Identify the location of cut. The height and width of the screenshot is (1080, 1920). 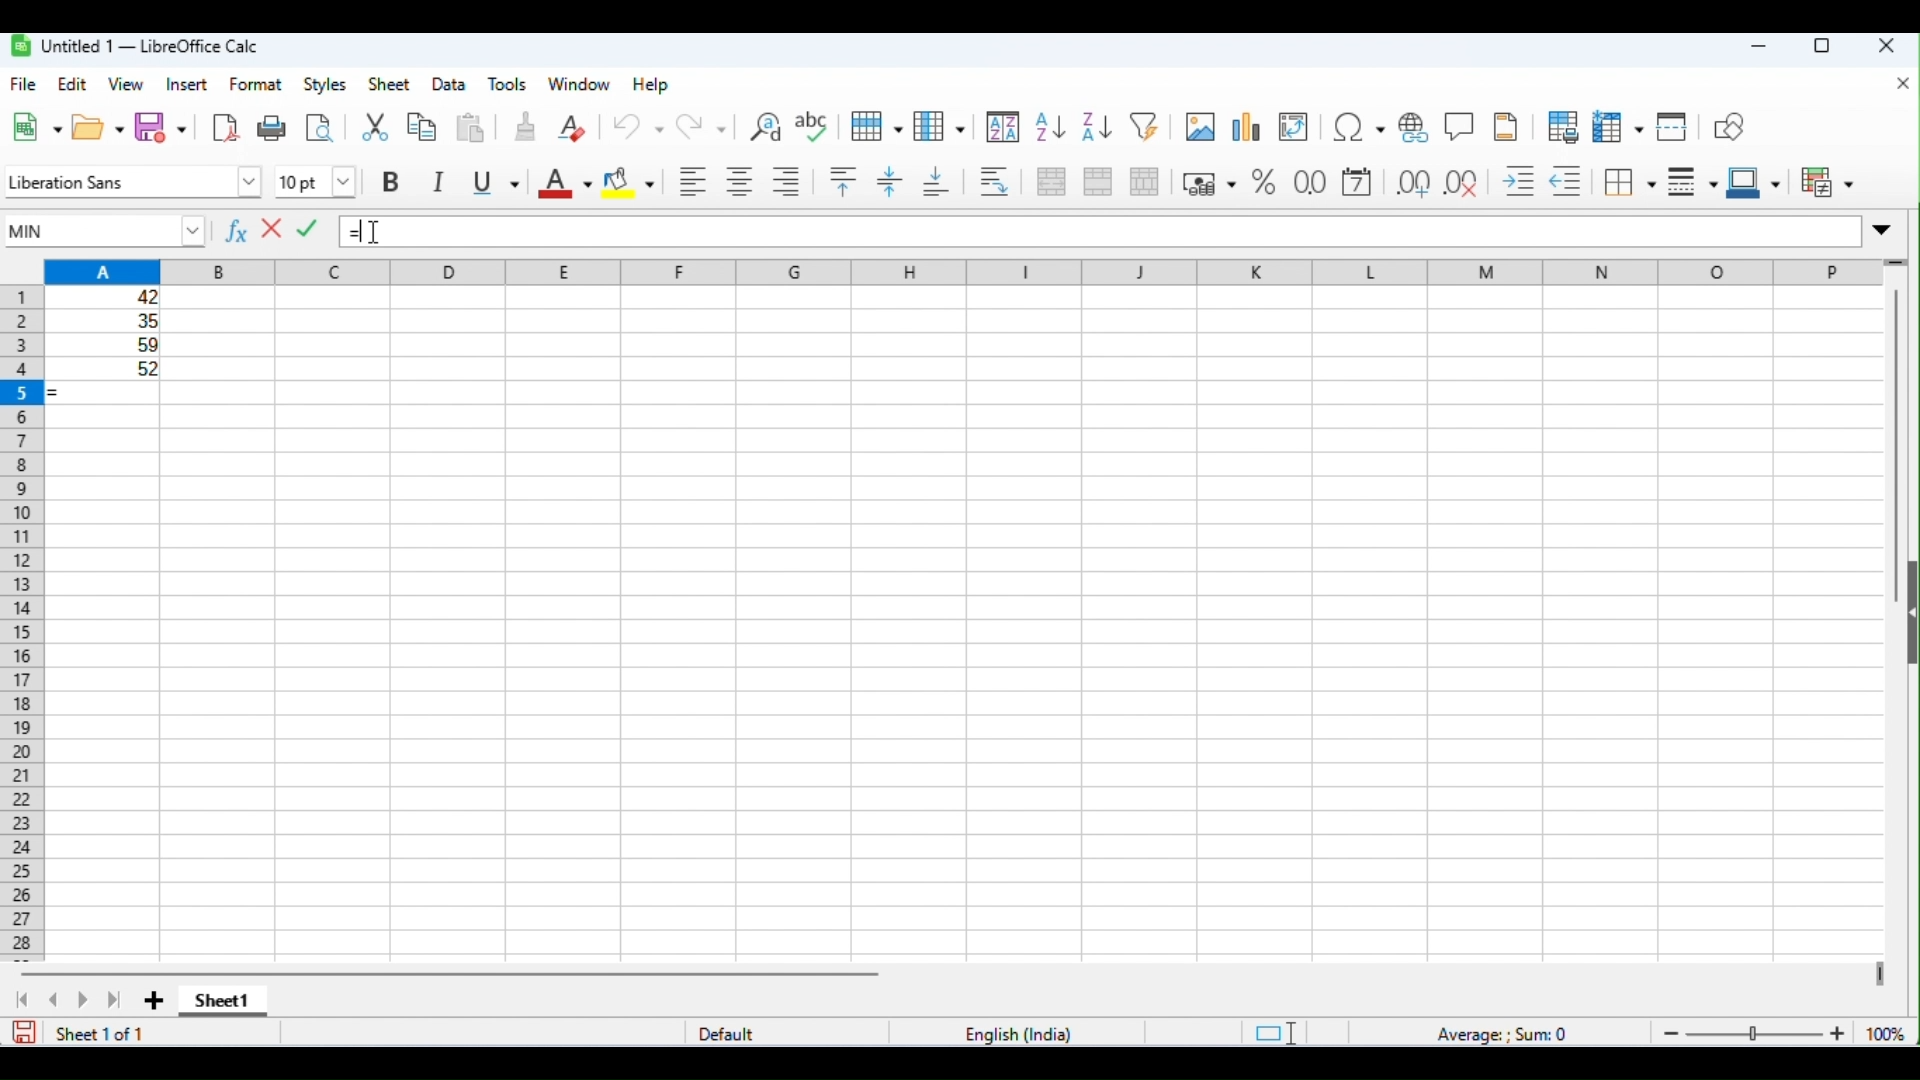
(378, 128).